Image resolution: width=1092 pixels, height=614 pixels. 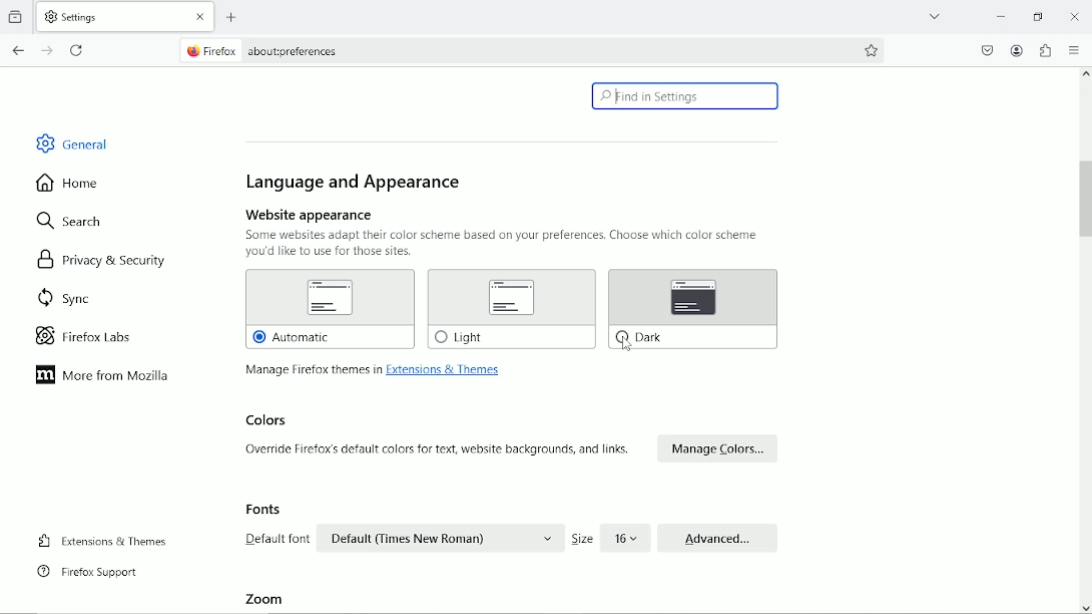 I want to click on privacy & security, so click(x=100, y=262).